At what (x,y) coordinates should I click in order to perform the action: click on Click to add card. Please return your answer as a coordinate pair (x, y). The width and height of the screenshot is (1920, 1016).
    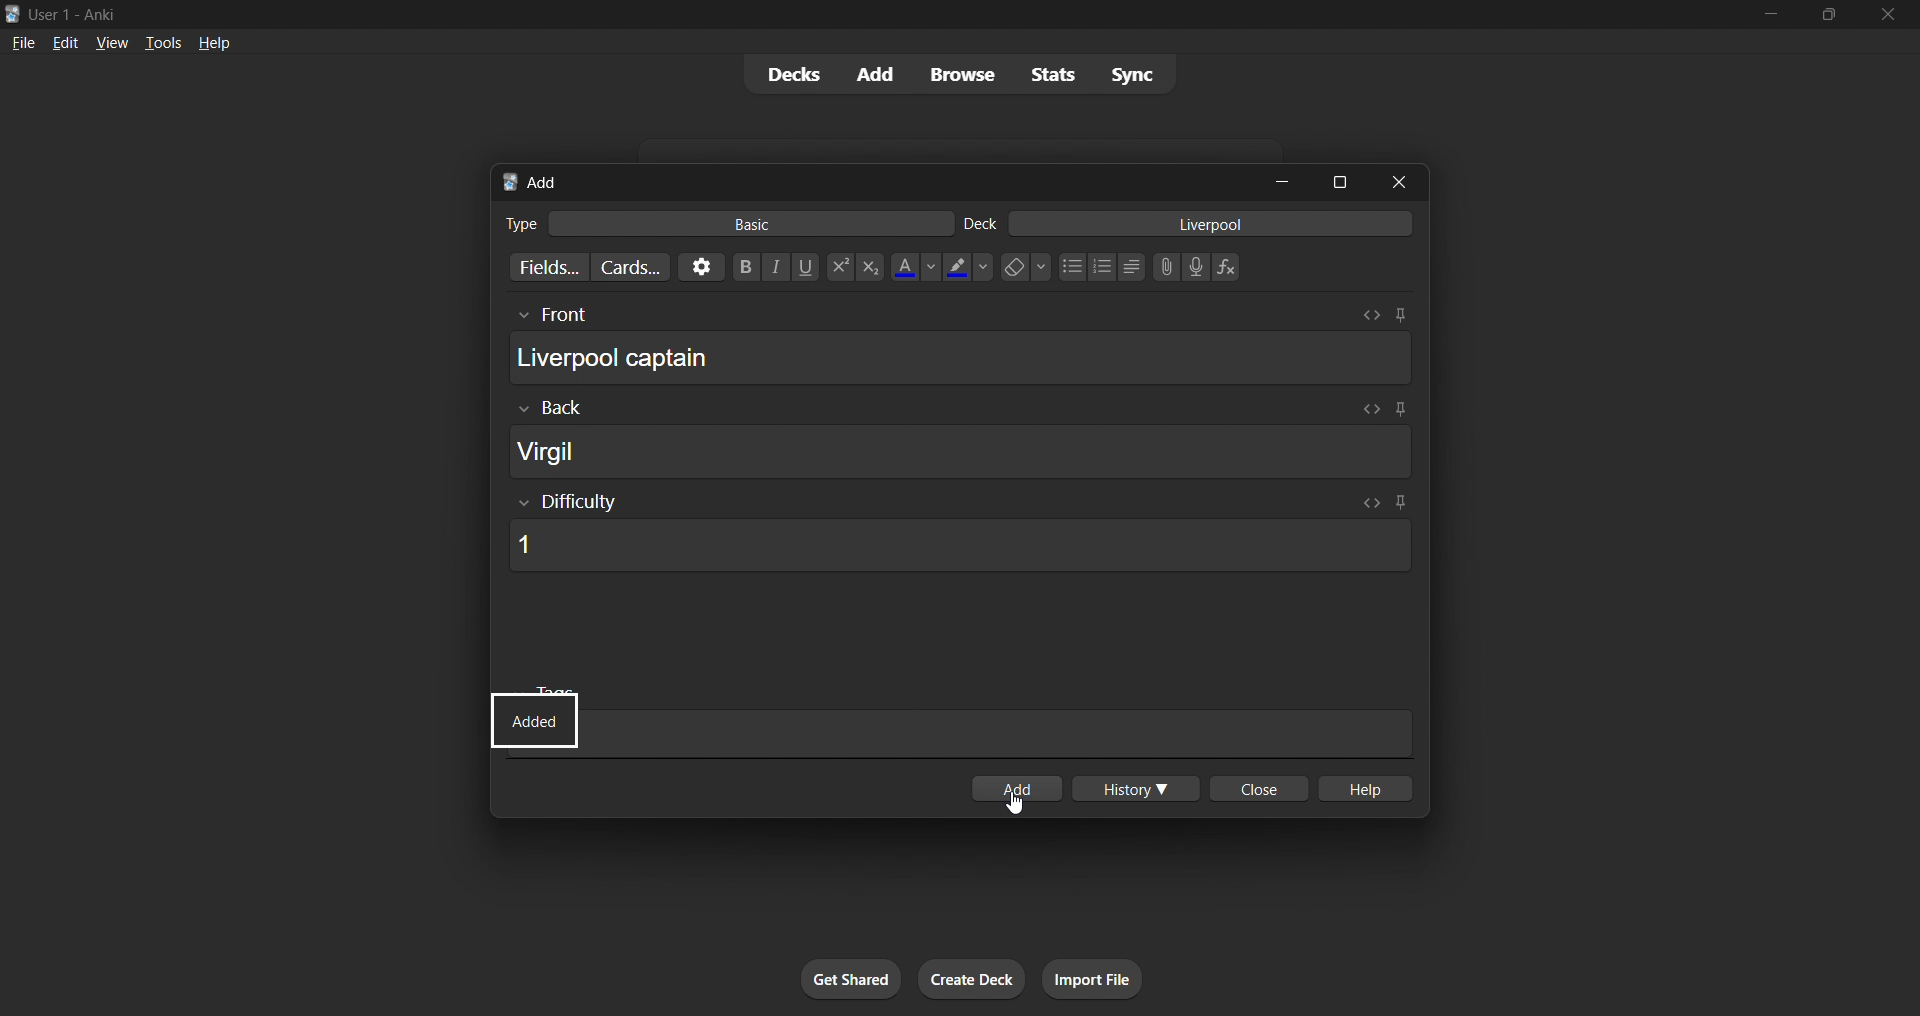
    Looking at the image, I should click on (1016, 788).